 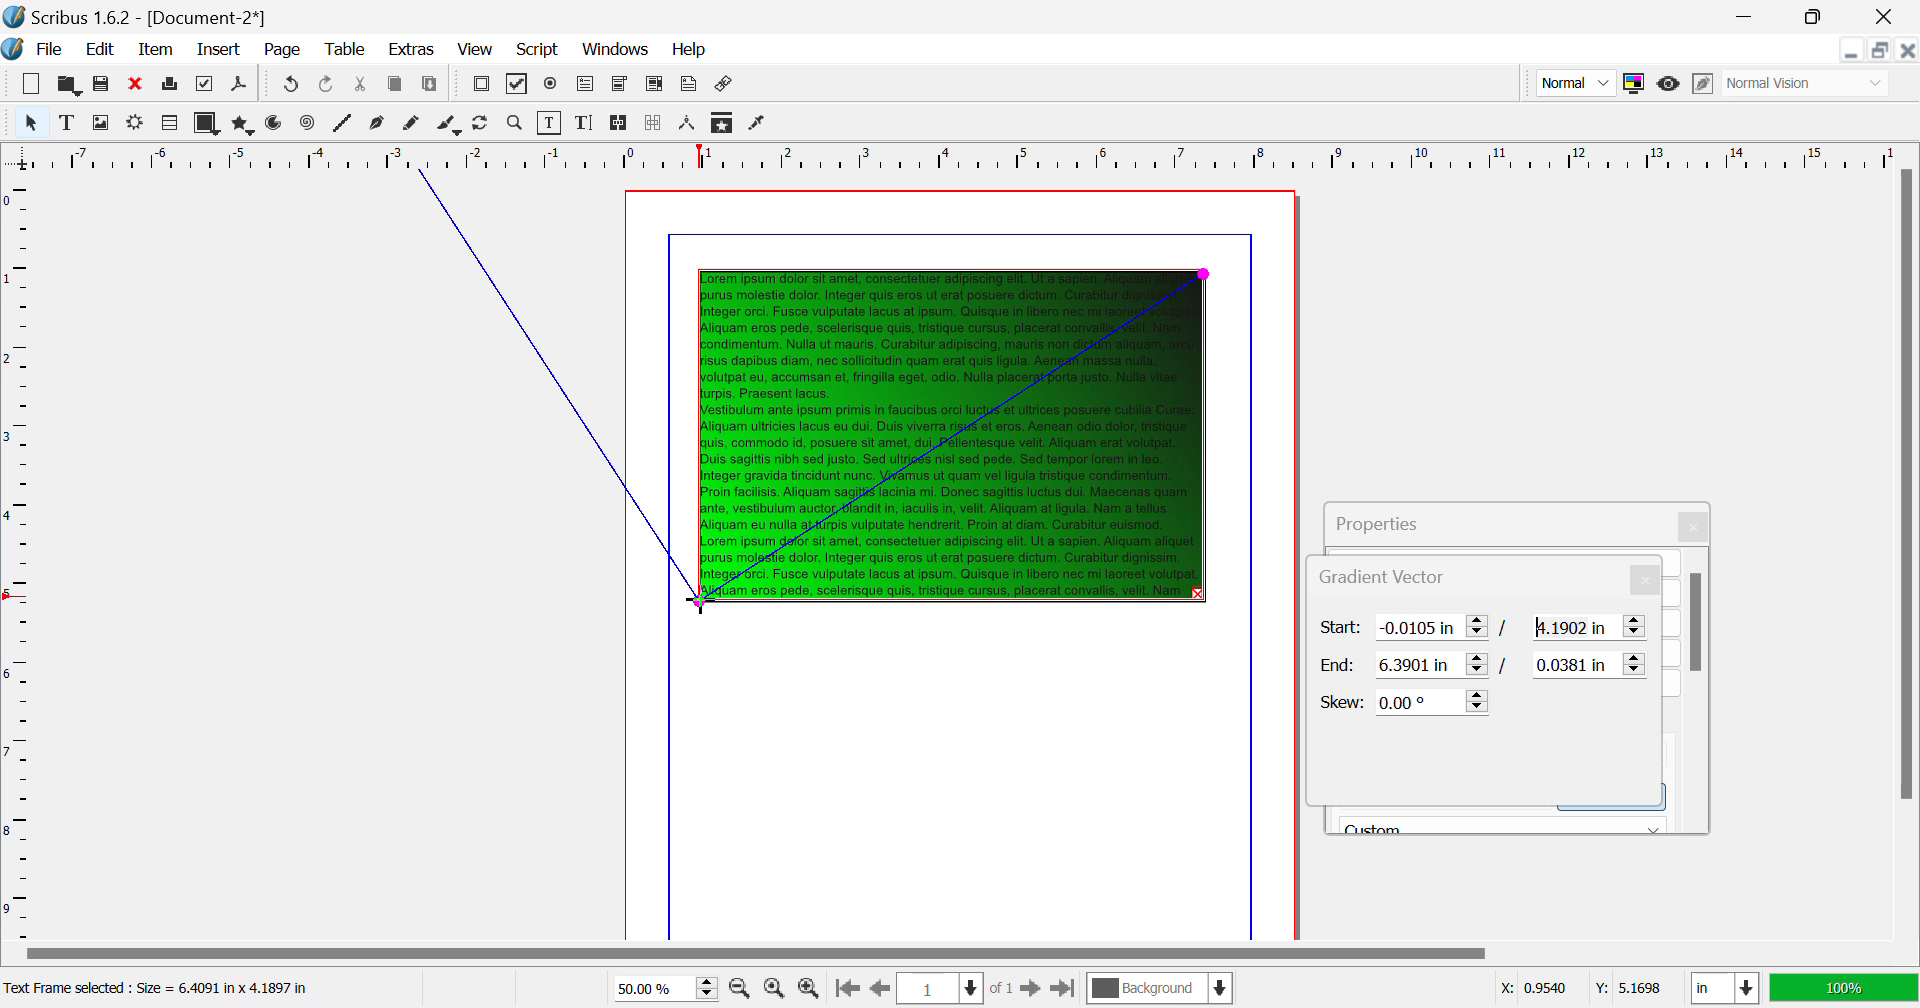 What do you see at coordinates (379, 124) in the screenshot?
I see `Bezier Curve` at bounding box center [379, 124].